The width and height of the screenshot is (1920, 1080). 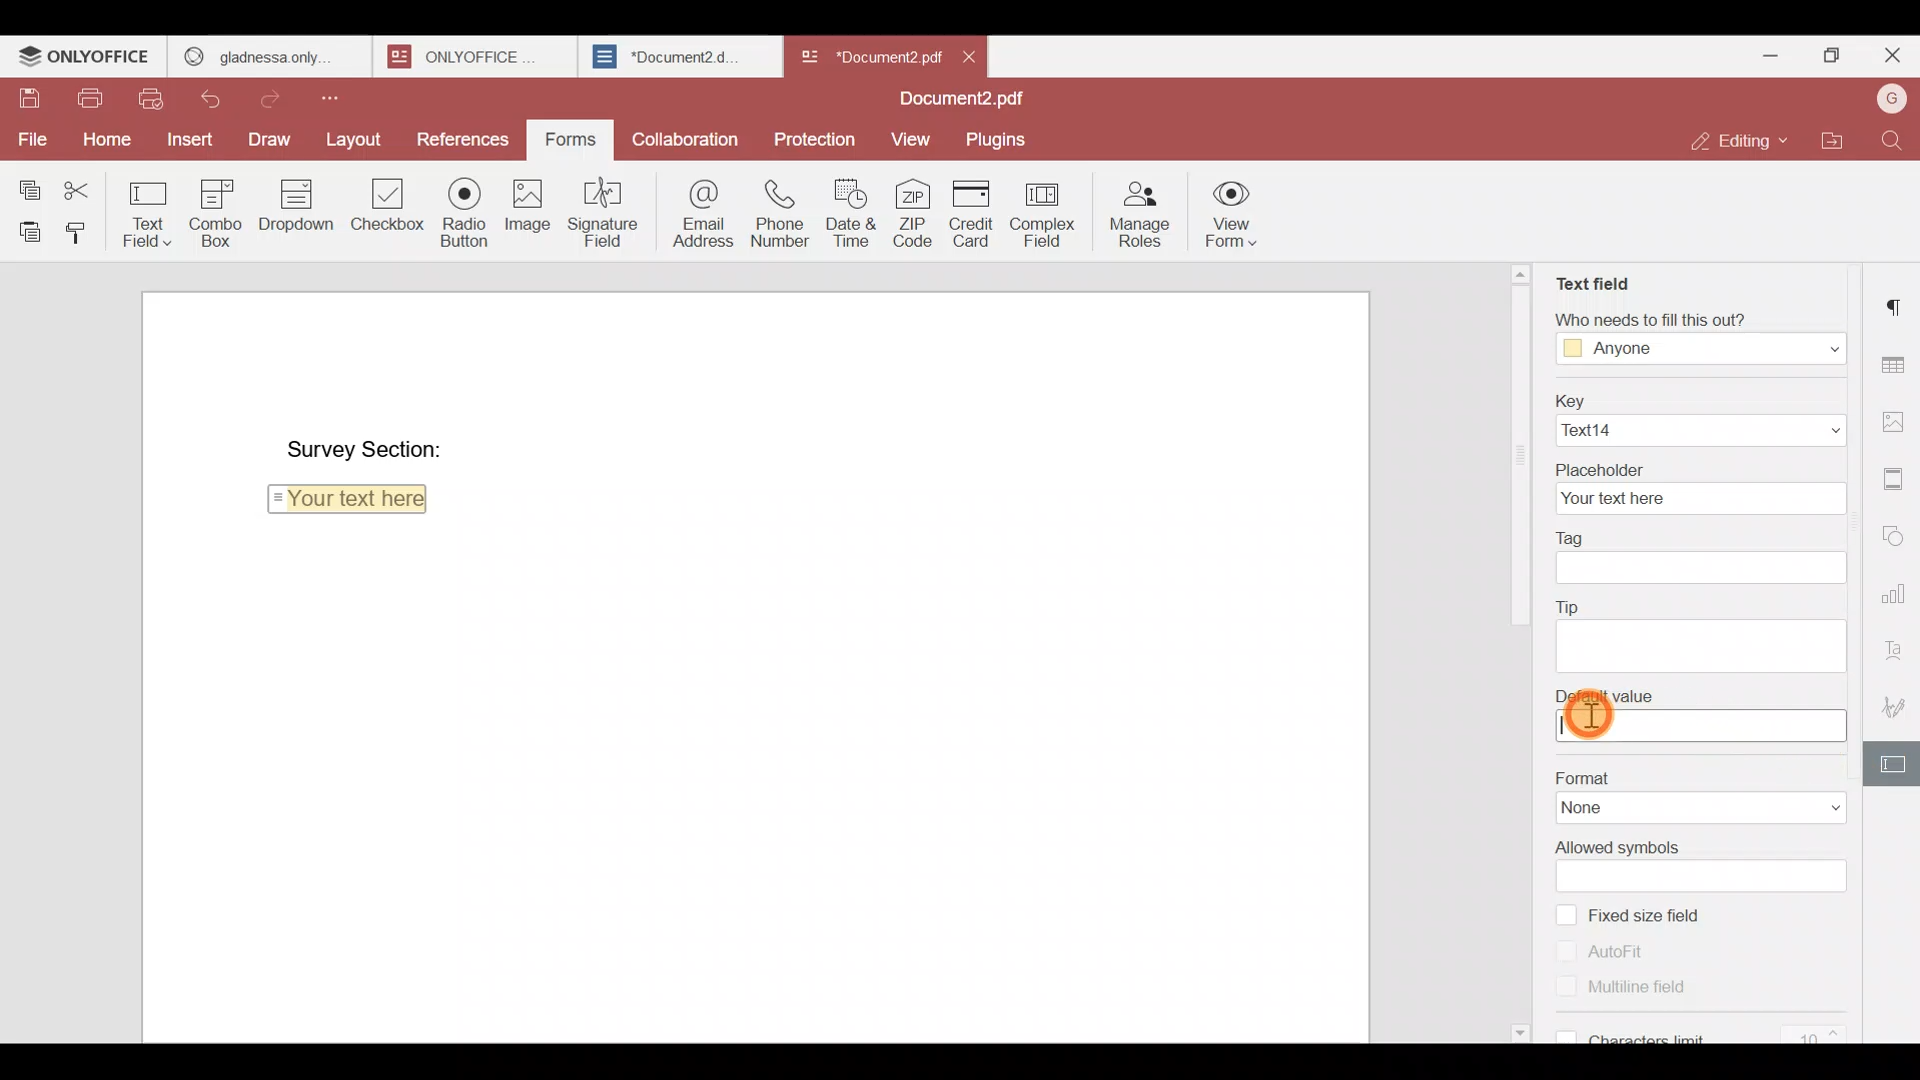 I want to click on Paste, so click(x=24, y=228).